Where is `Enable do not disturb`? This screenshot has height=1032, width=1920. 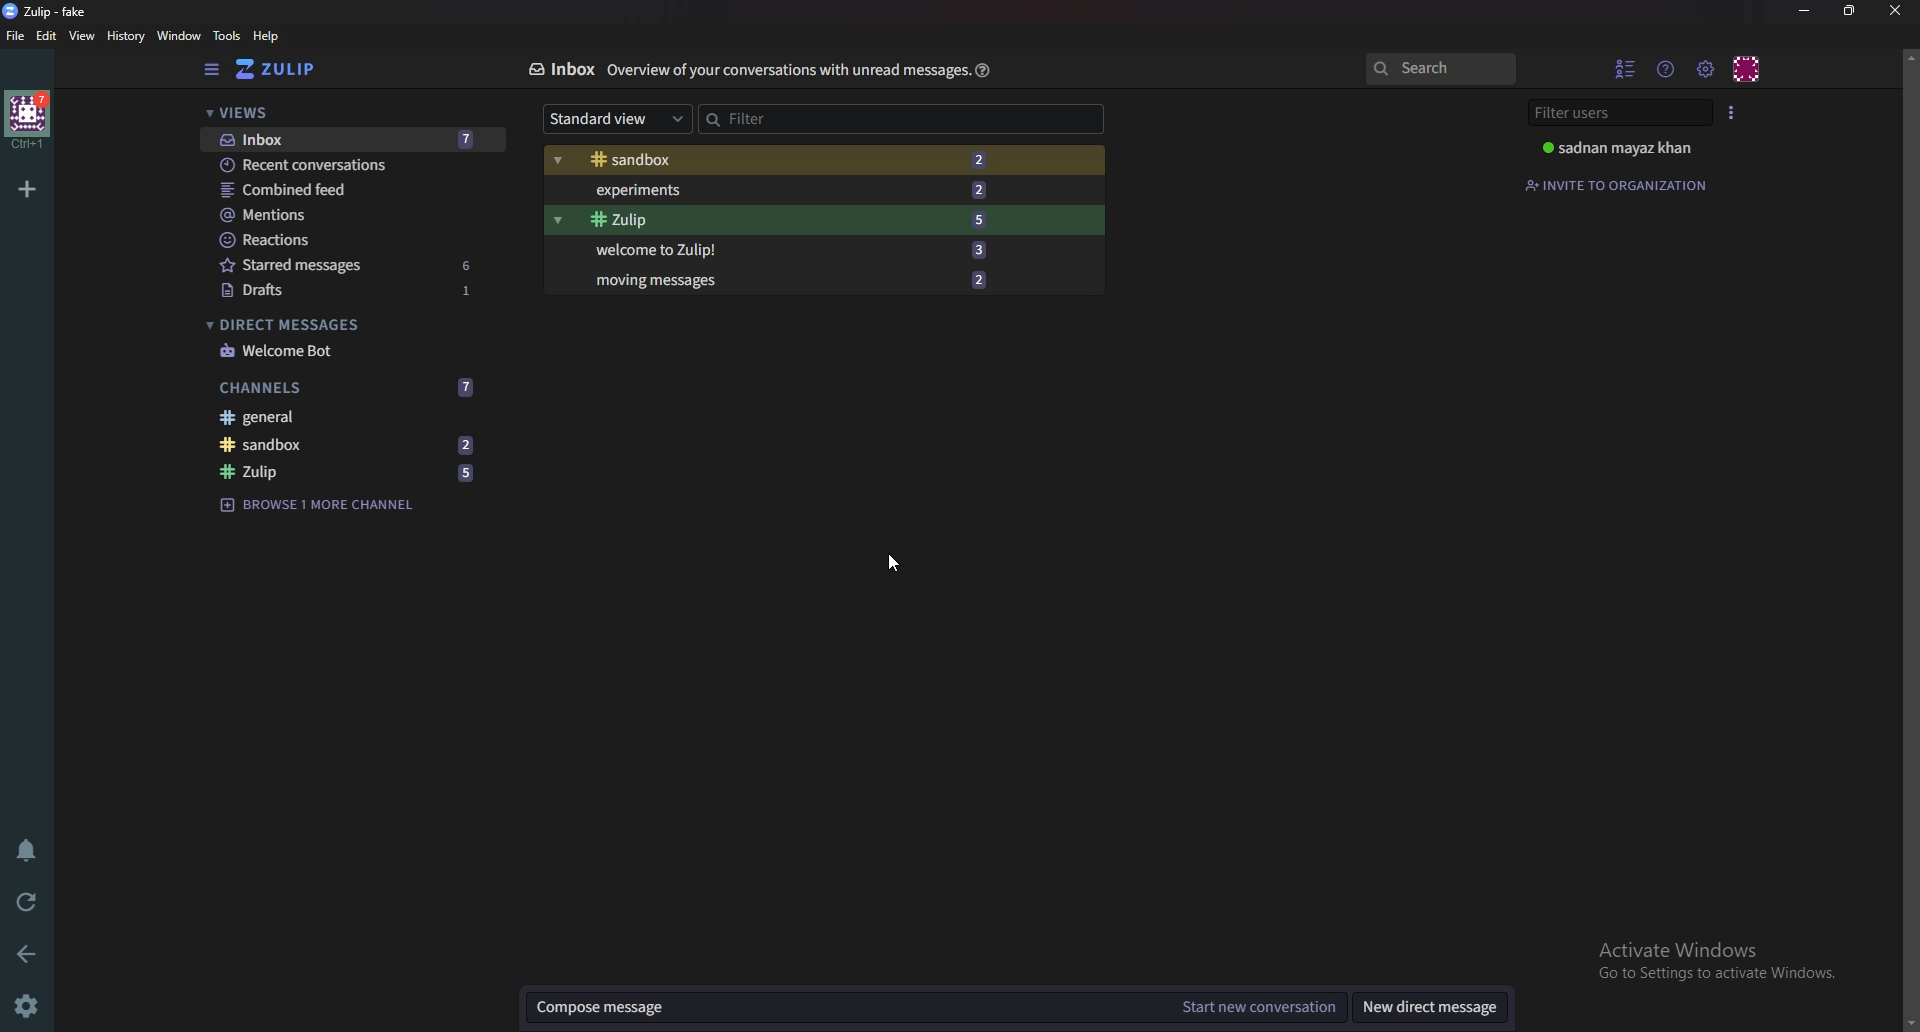
Enable do not disturb is located at coordinates (27, 849).